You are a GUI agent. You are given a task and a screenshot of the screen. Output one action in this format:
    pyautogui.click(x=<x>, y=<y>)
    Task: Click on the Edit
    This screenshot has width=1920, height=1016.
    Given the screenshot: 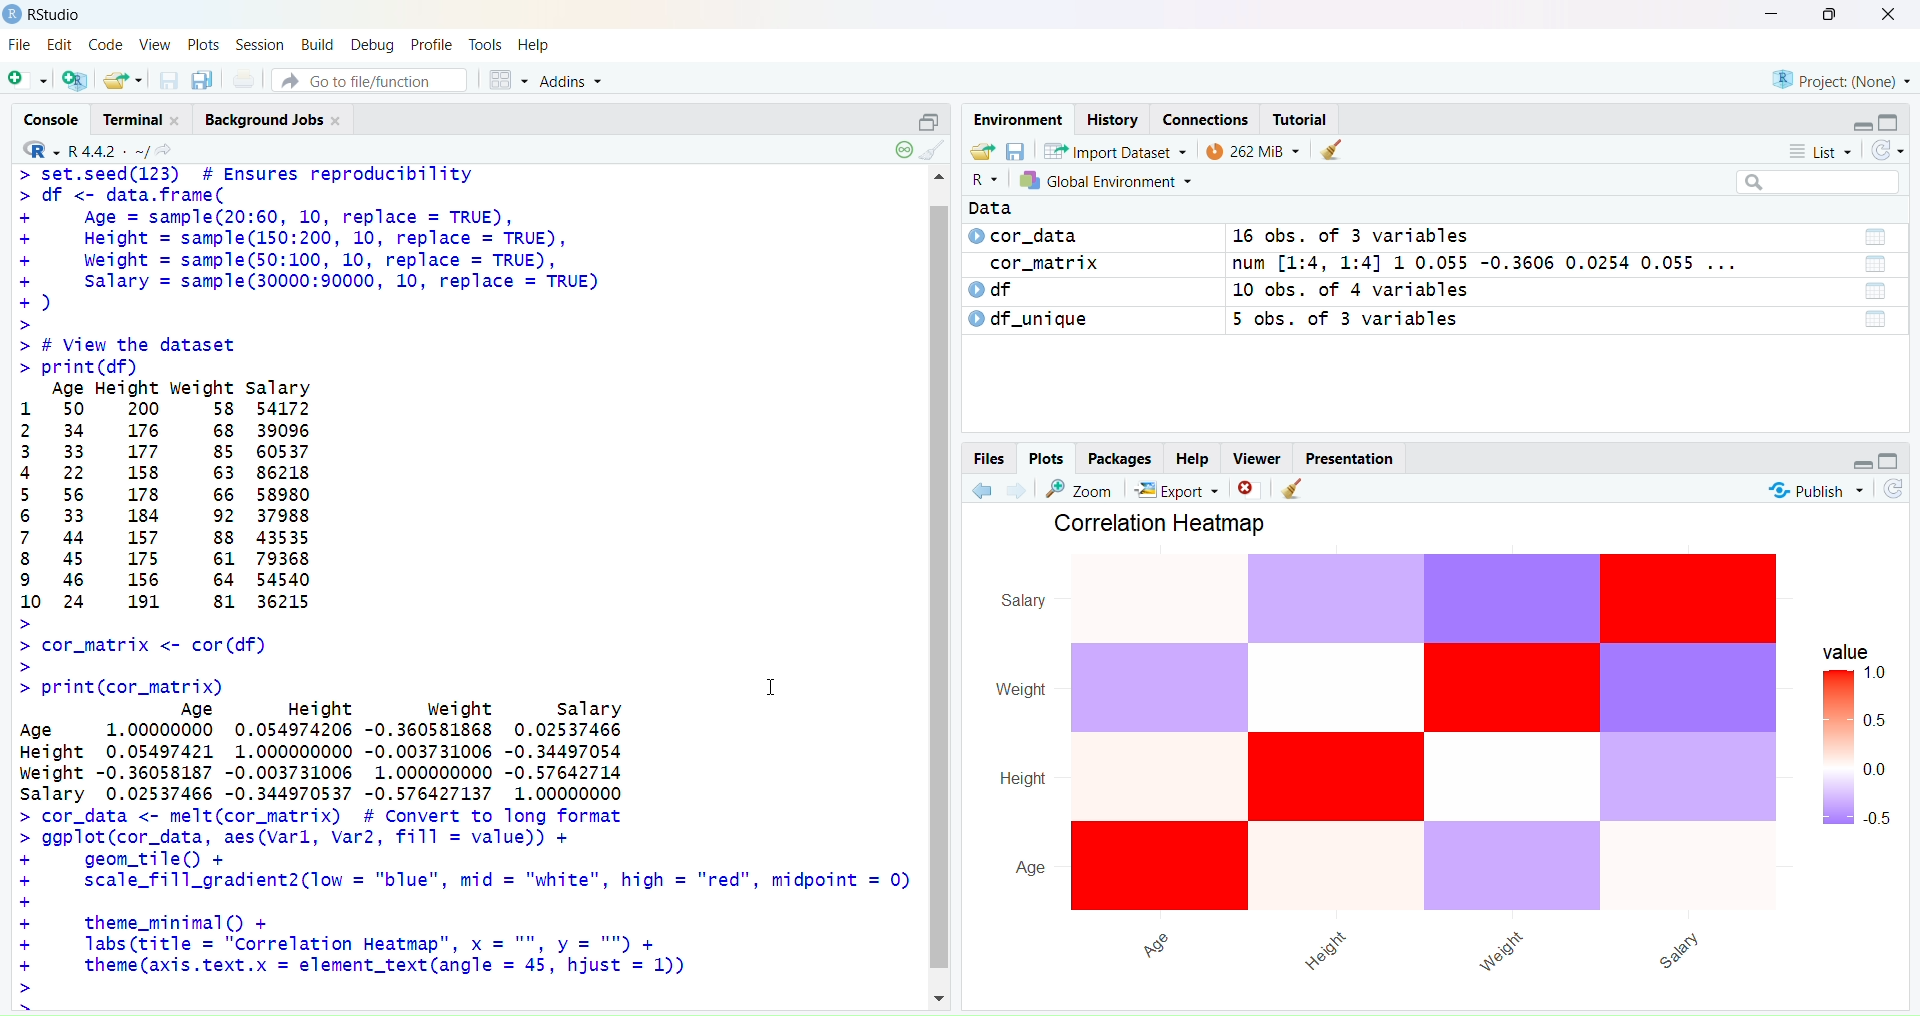 What is the action you would take?
    pyautogui.click(x=61, y=46)
    